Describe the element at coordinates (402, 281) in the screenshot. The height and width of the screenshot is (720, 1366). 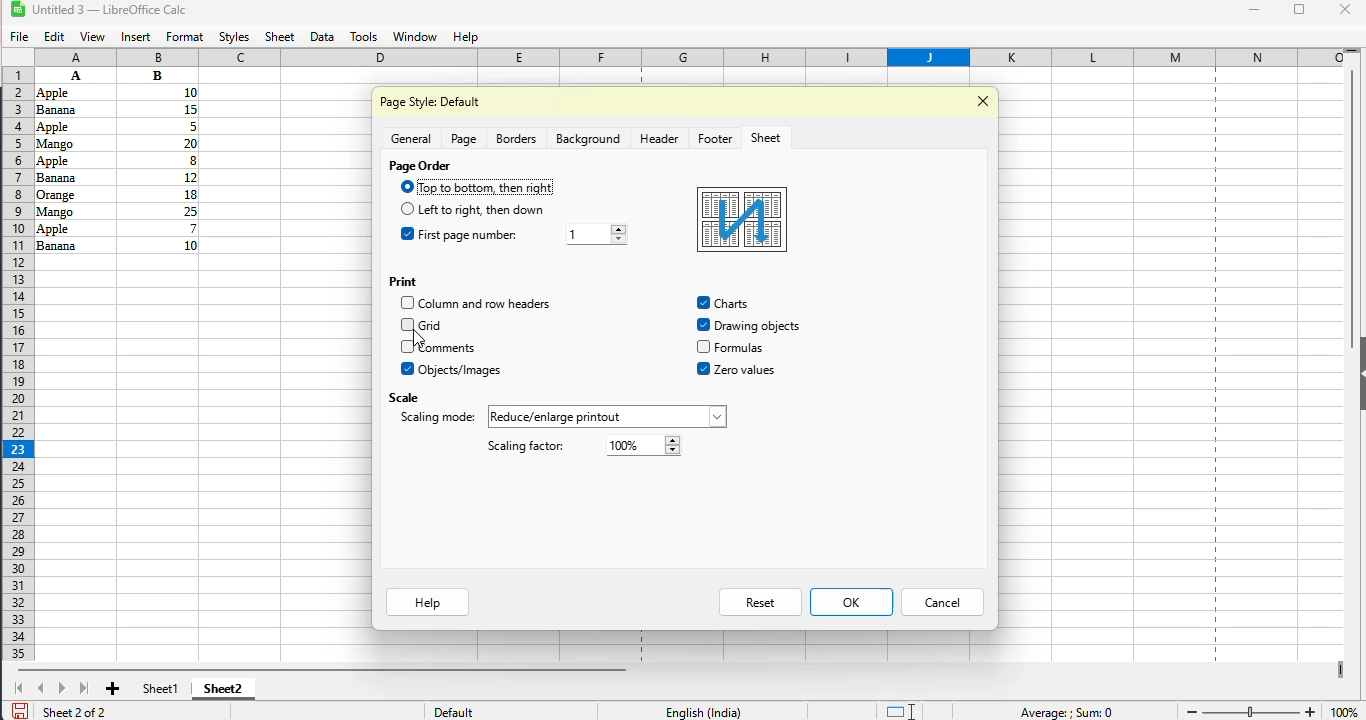
I see `print` at that location.